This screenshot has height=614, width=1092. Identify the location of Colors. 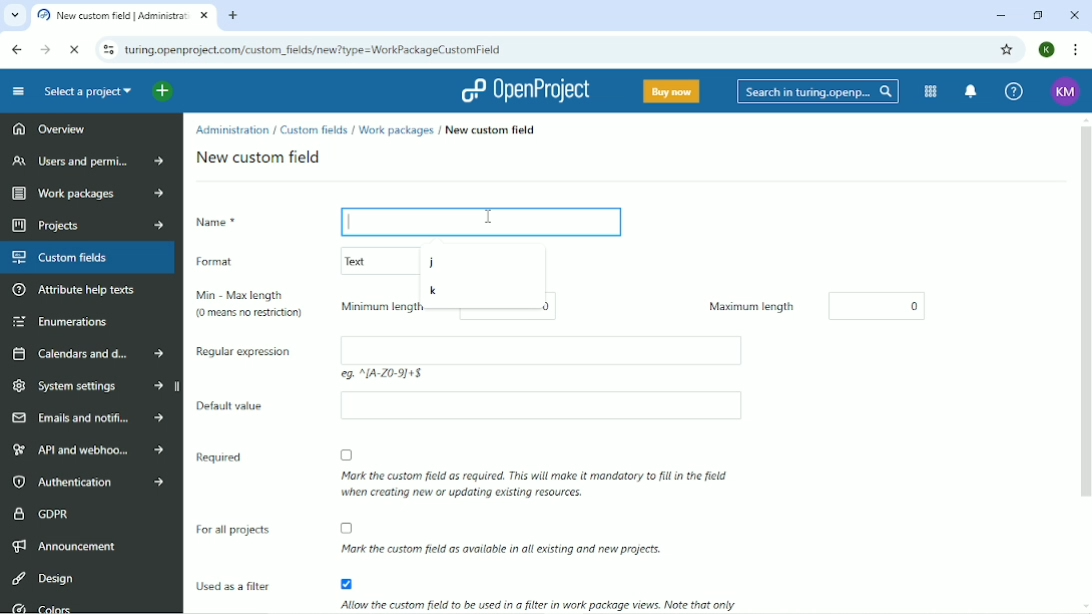
(41, 606).